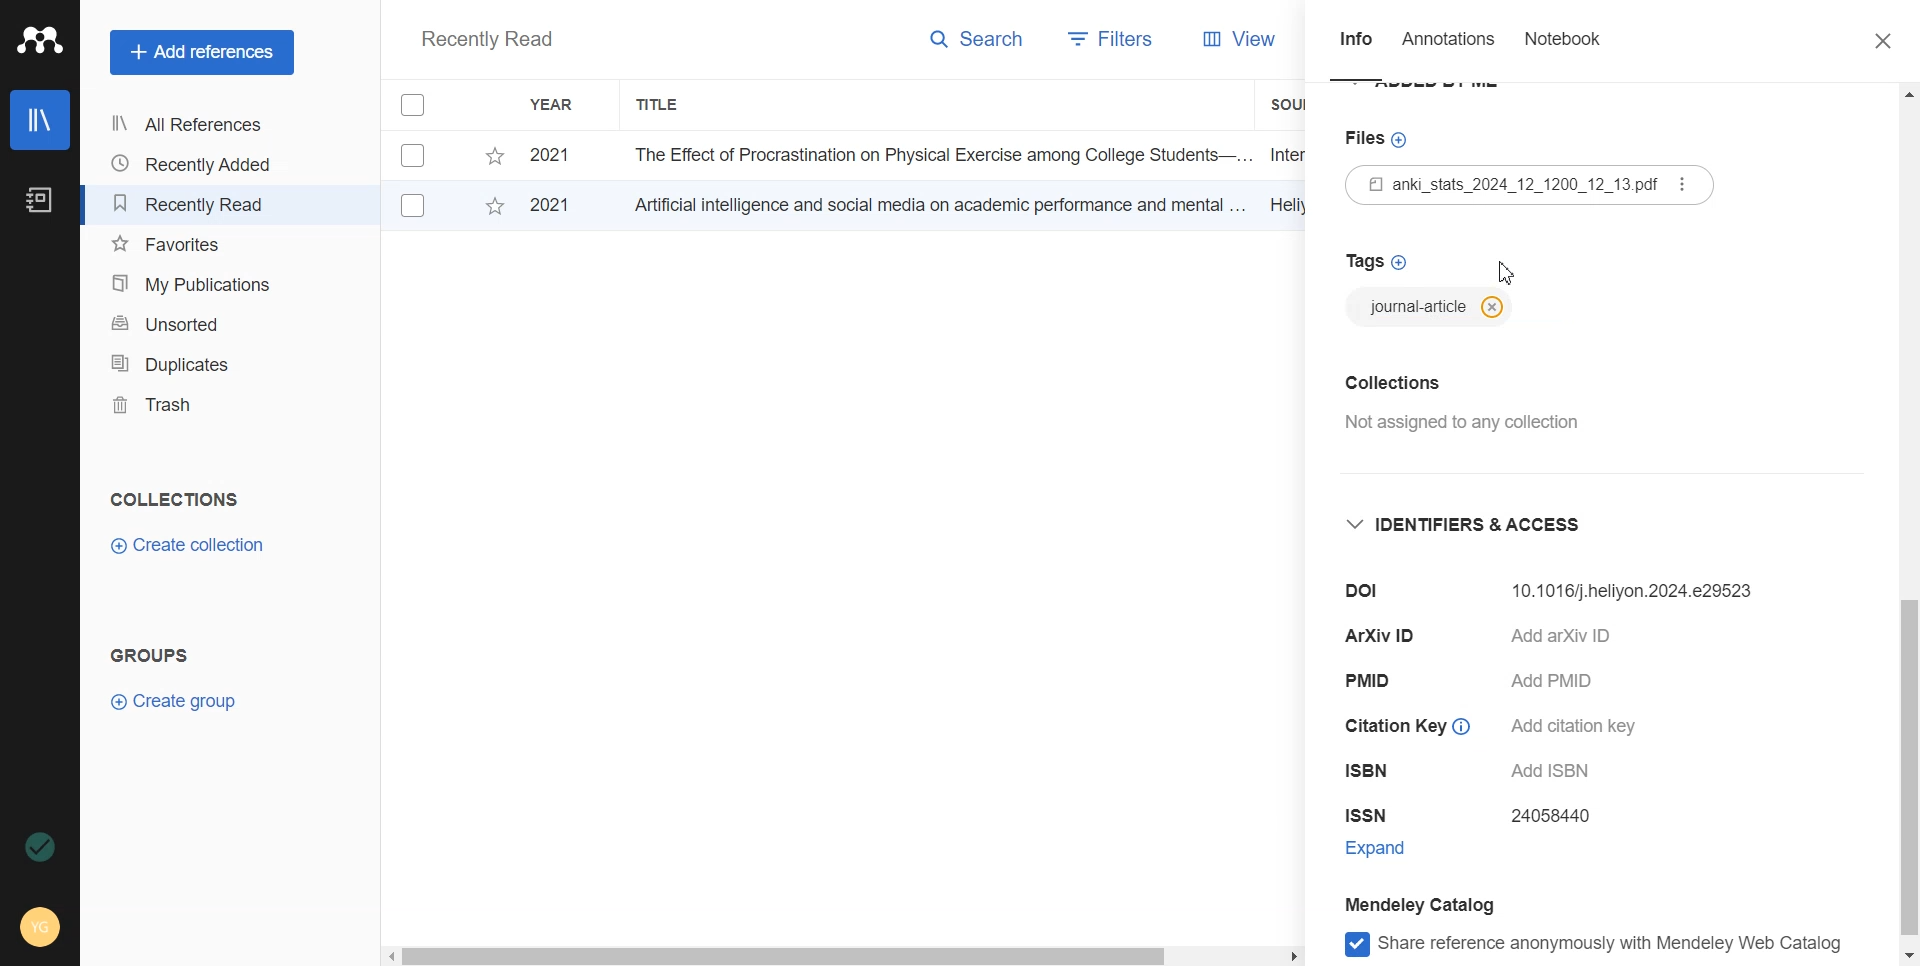 The width and height of the screenshot is (1920, 966). What do you see at coordinates (196, 363) in the screenshot?
I see `Duplicates` at bounding box center [196, 363].